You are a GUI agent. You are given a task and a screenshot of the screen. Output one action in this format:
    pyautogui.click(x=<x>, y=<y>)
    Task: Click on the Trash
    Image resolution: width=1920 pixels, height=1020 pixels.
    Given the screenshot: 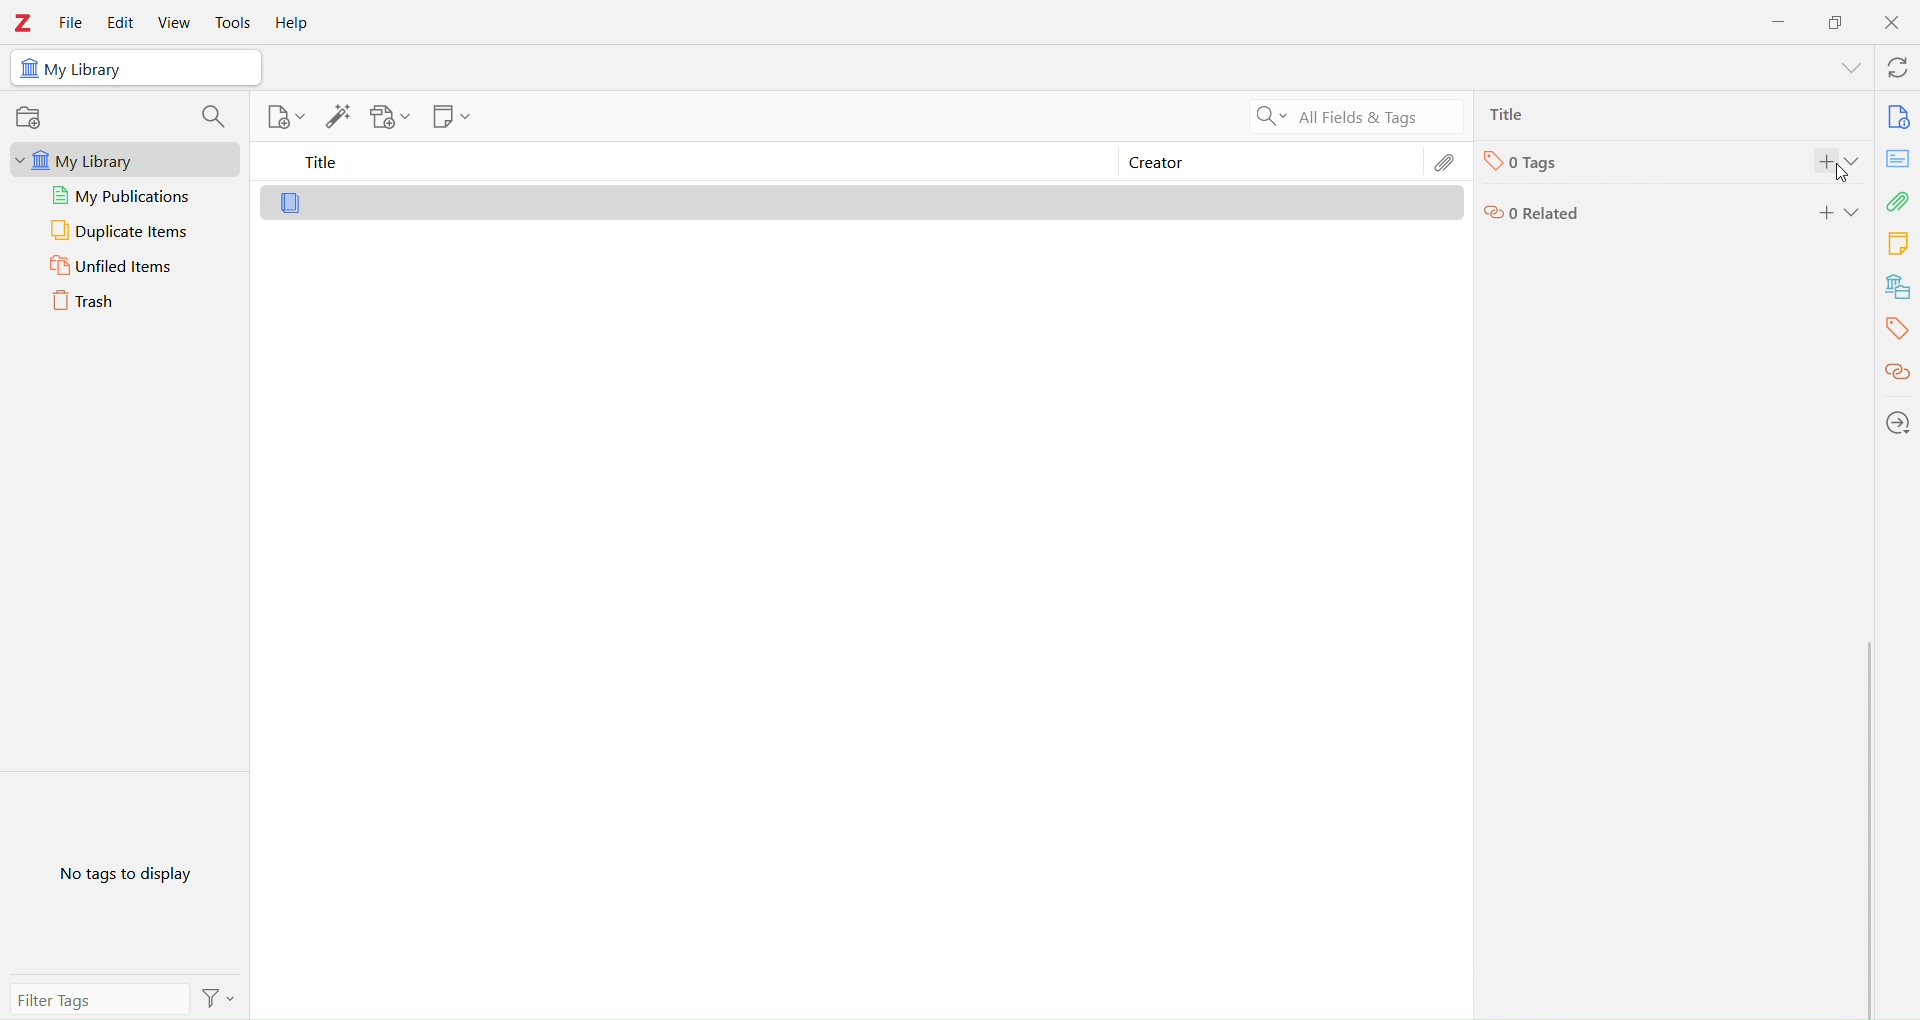 What is the action you would take?
    pyautogui.click(x=82, y=300)
    